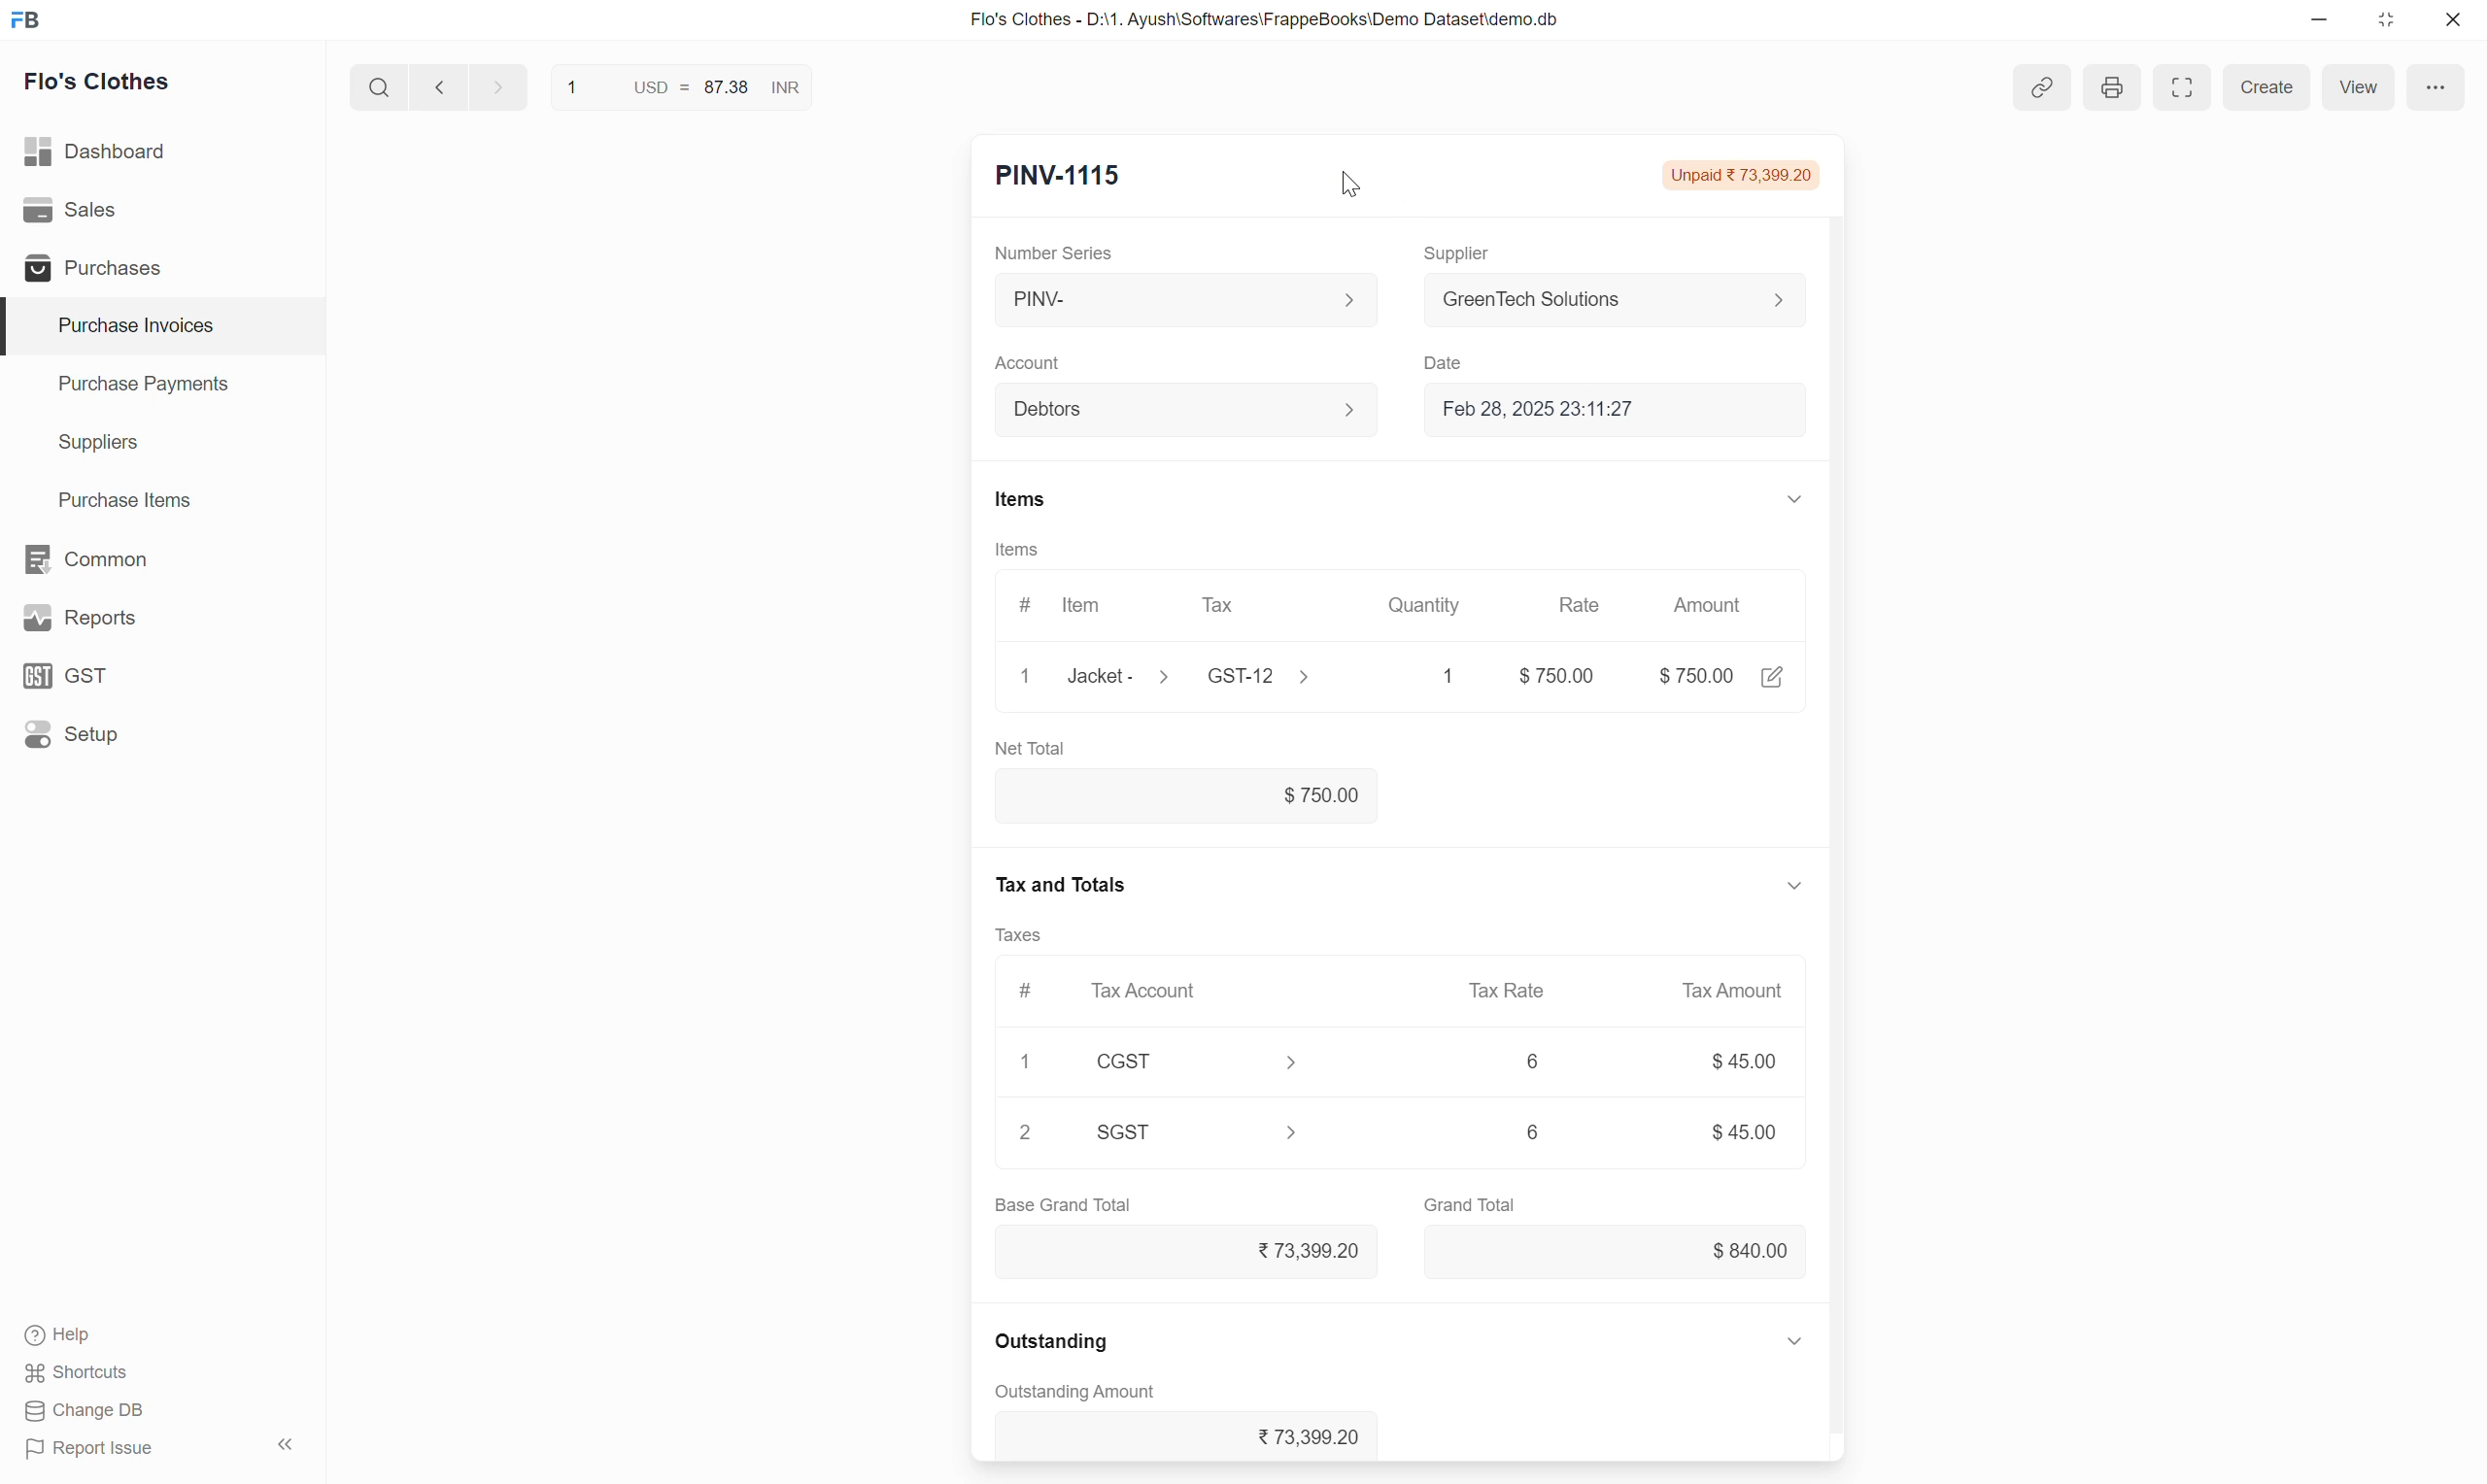 This screenshot has width=2487, height=1484. Describe the element at coordinates (24, 20) in the screenshot. I see `Frappe Books logo` at that location.